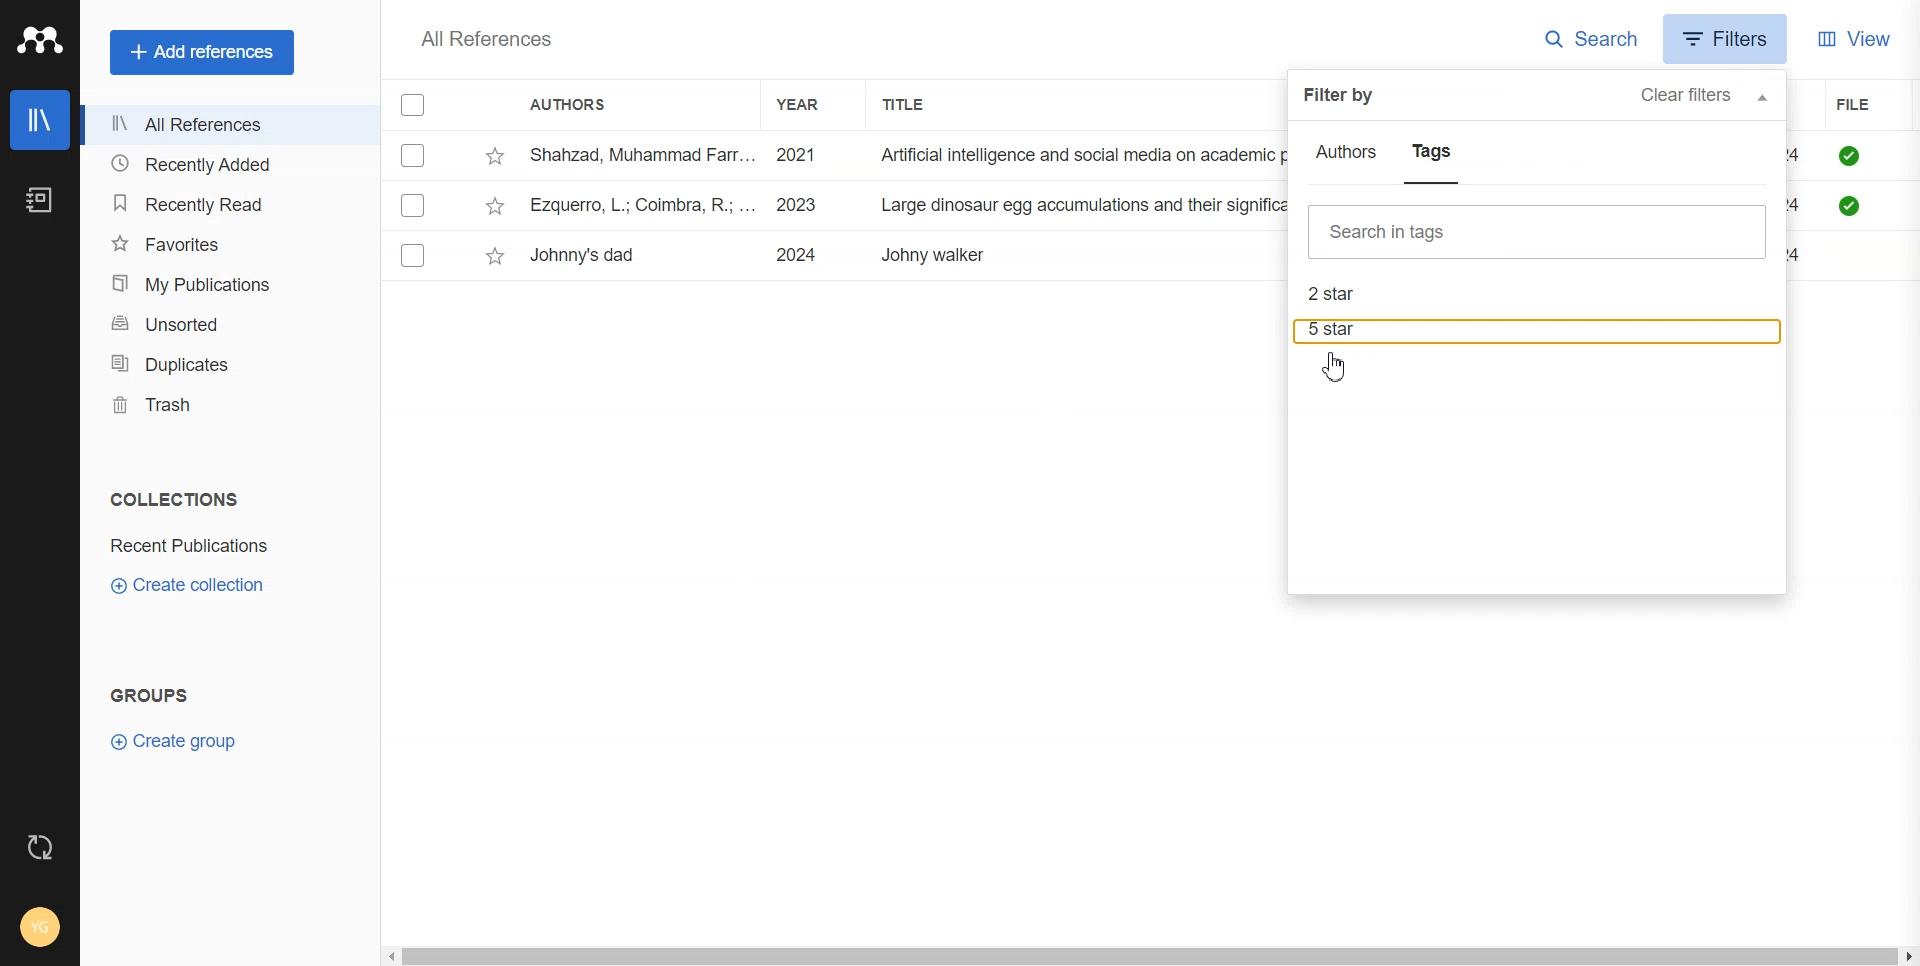 The height and width of the screenshot is (966, 1920). I want to click on Duplicates, so click(223, 364).